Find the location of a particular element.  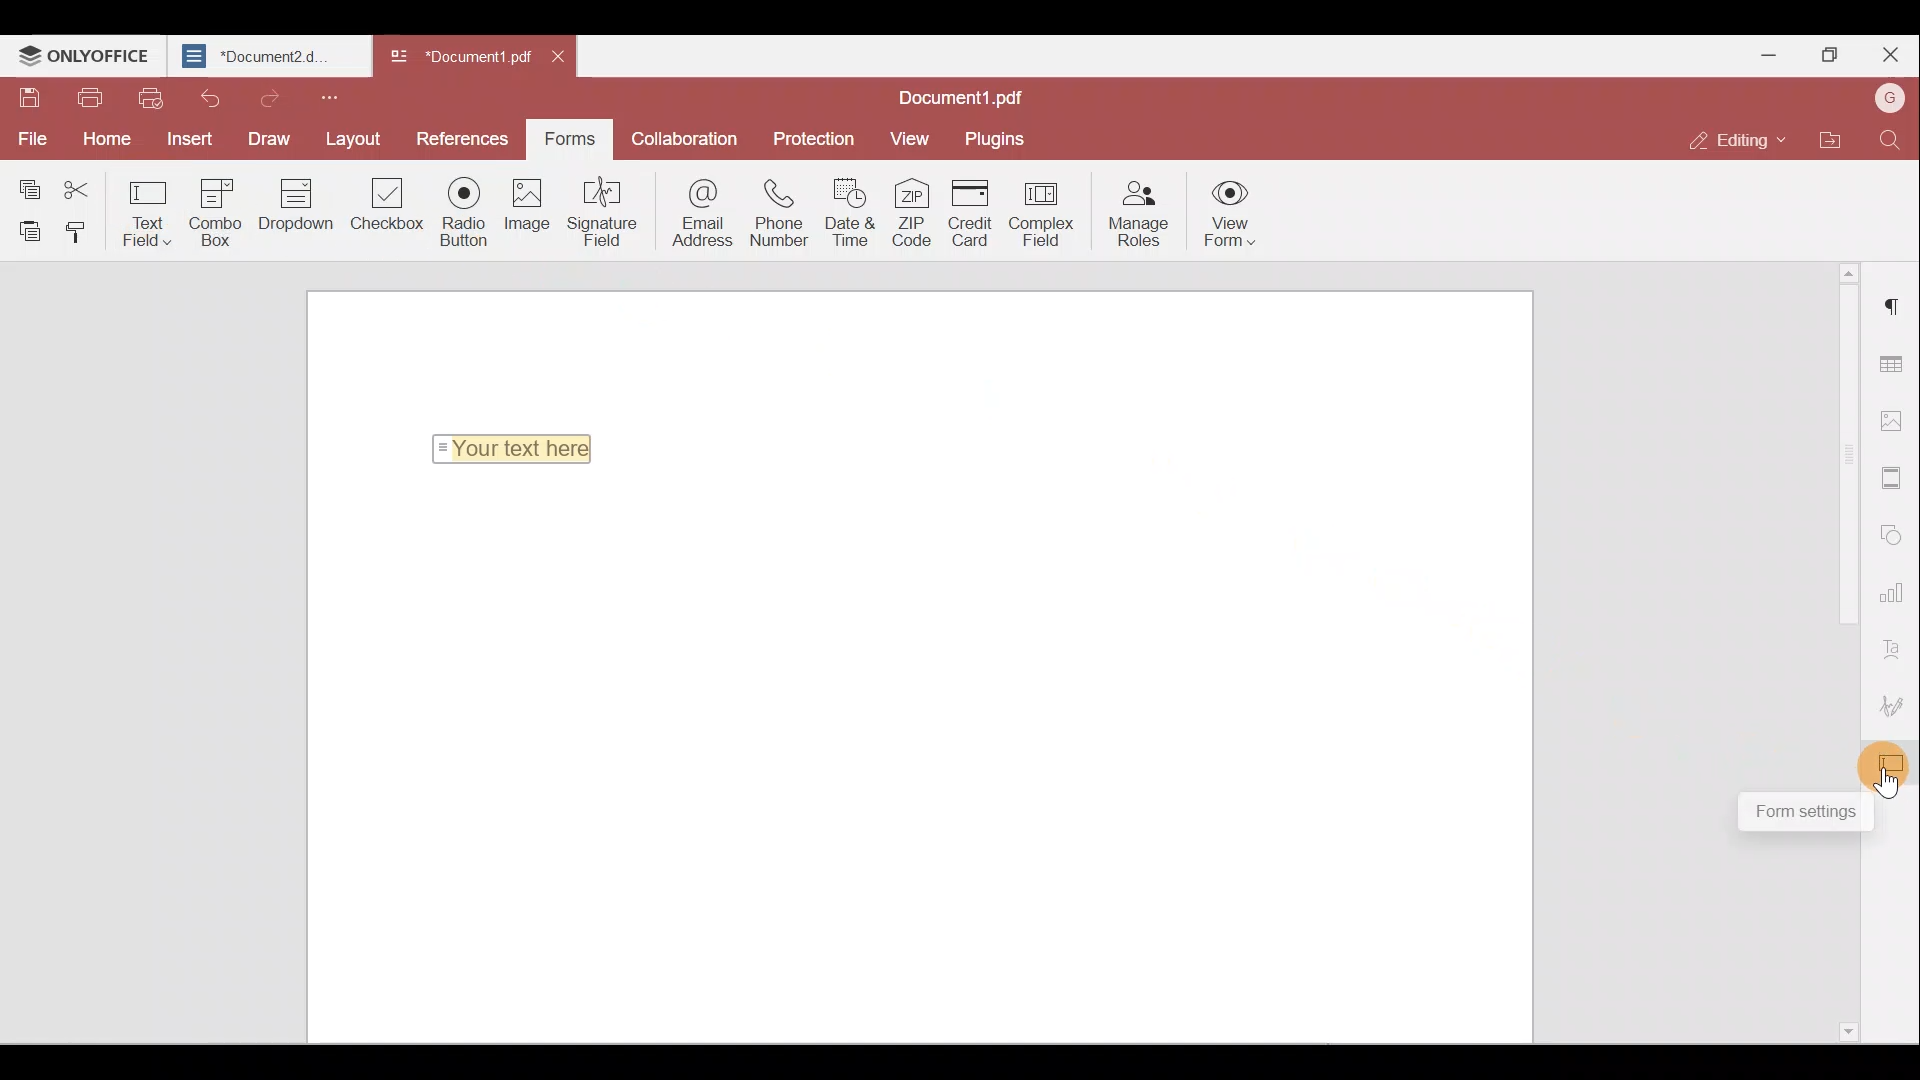

Signature field is located at coordinates (607, 214).